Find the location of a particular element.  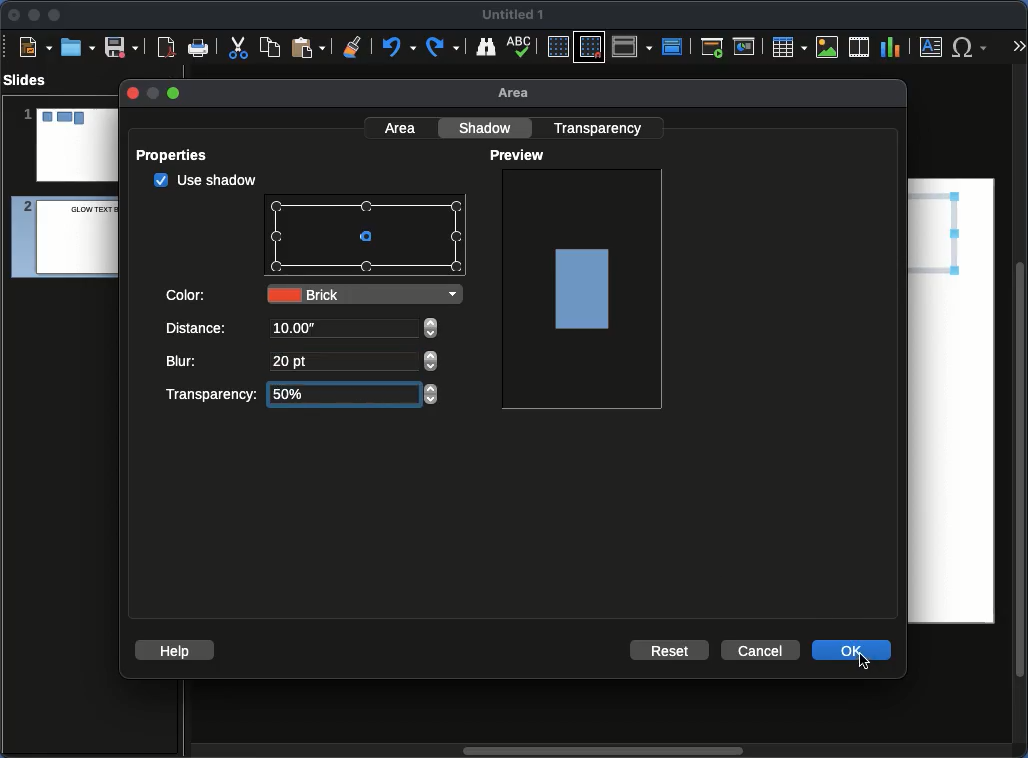

Undo is located at coordinates (397, 47).